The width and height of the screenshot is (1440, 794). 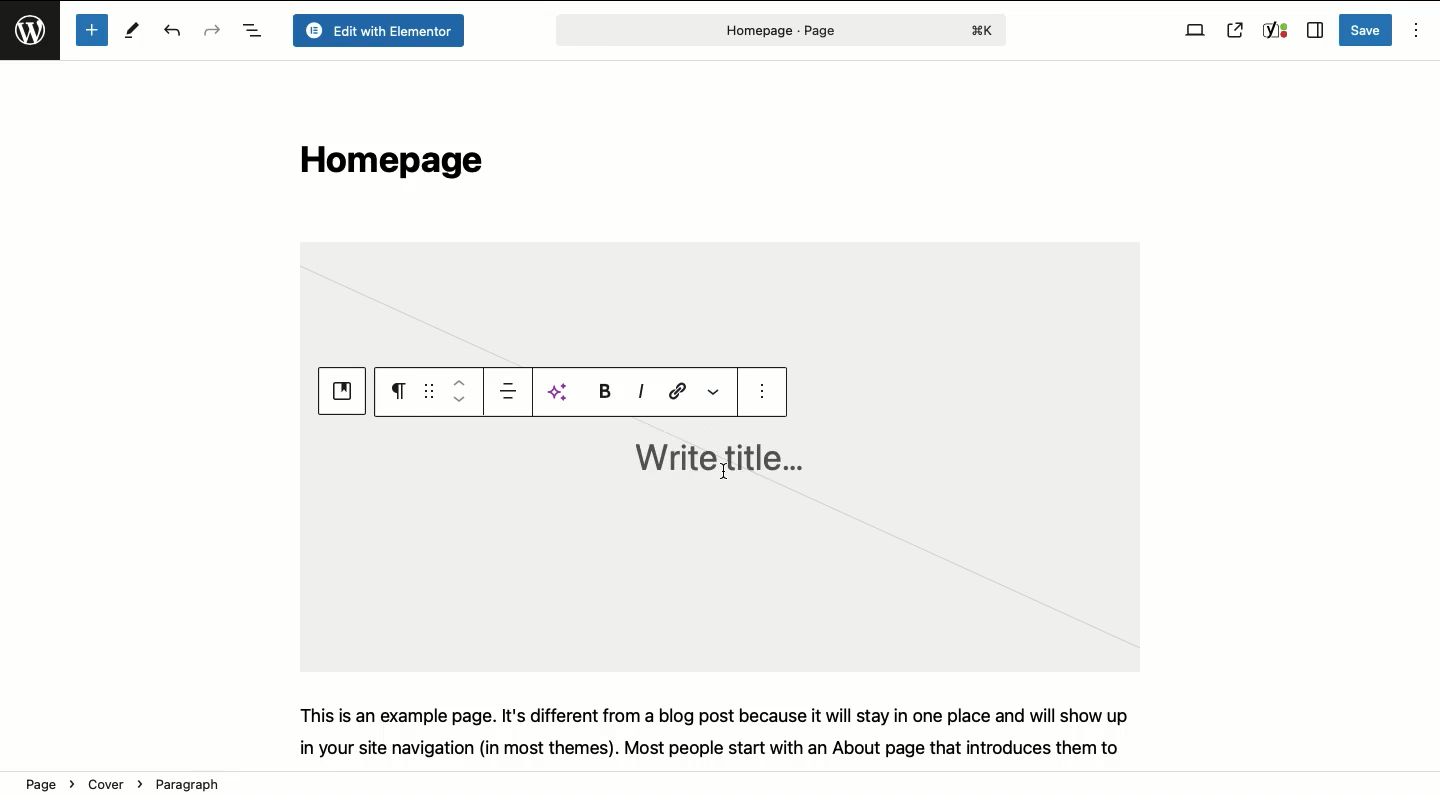 I want to click on options, so click(x=769, y=399).